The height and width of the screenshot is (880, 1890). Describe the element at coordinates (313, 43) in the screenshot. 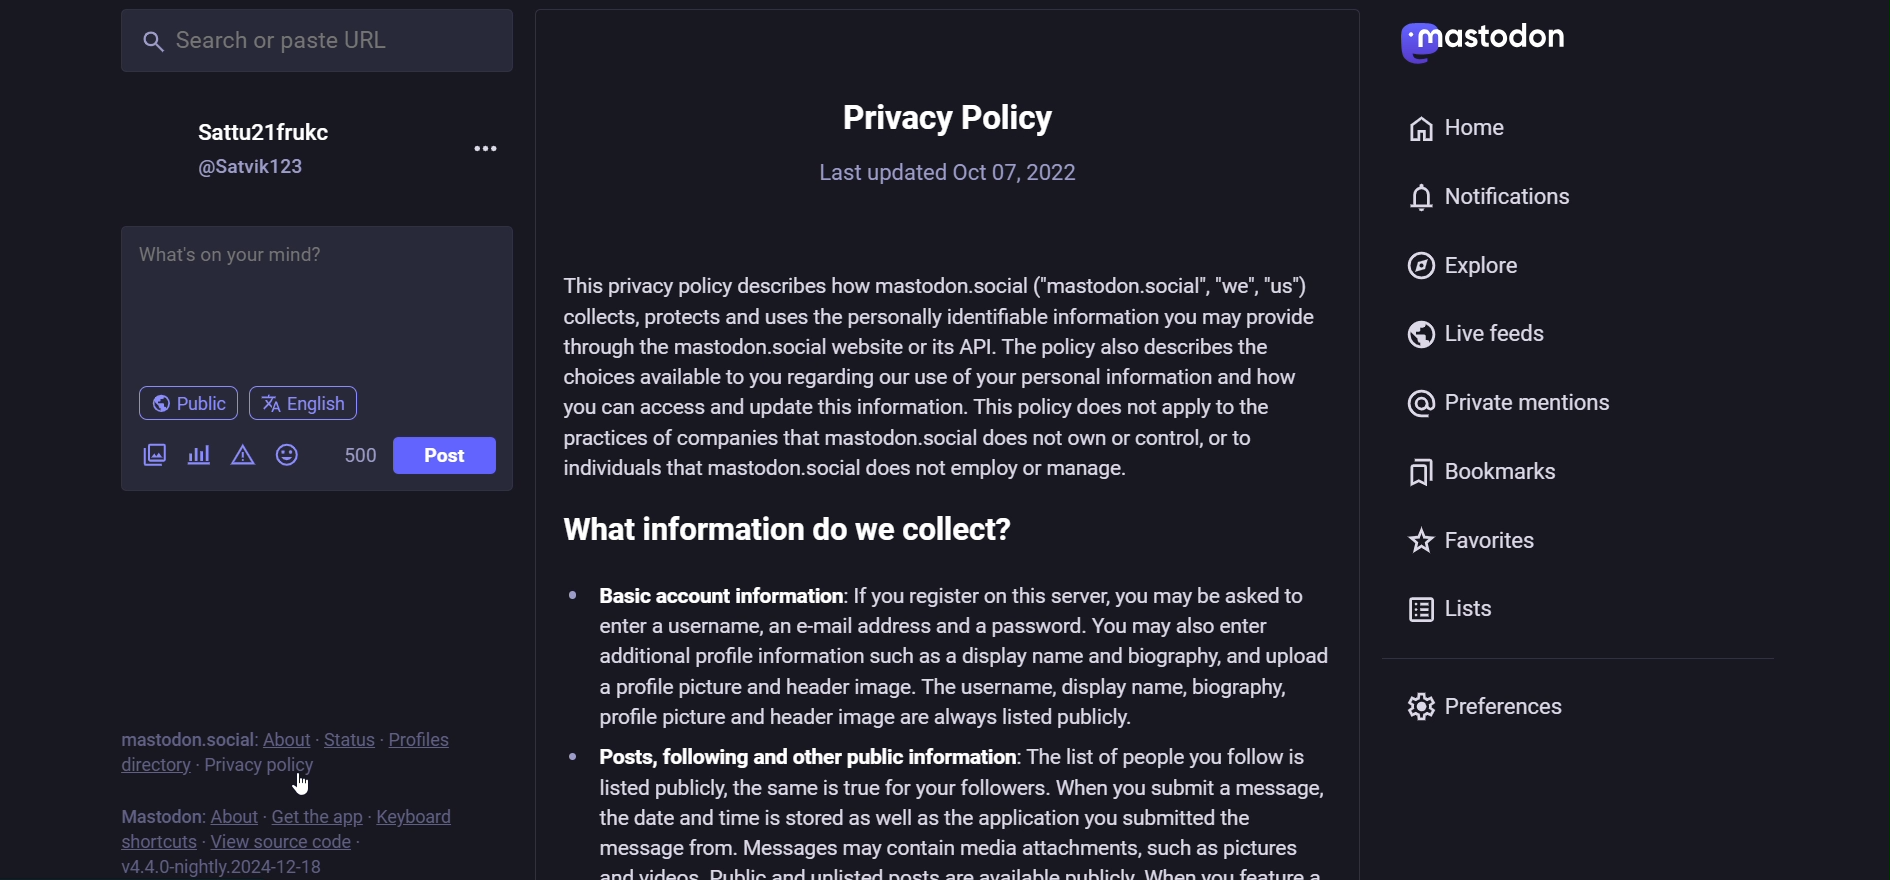

I see `search` at that location.